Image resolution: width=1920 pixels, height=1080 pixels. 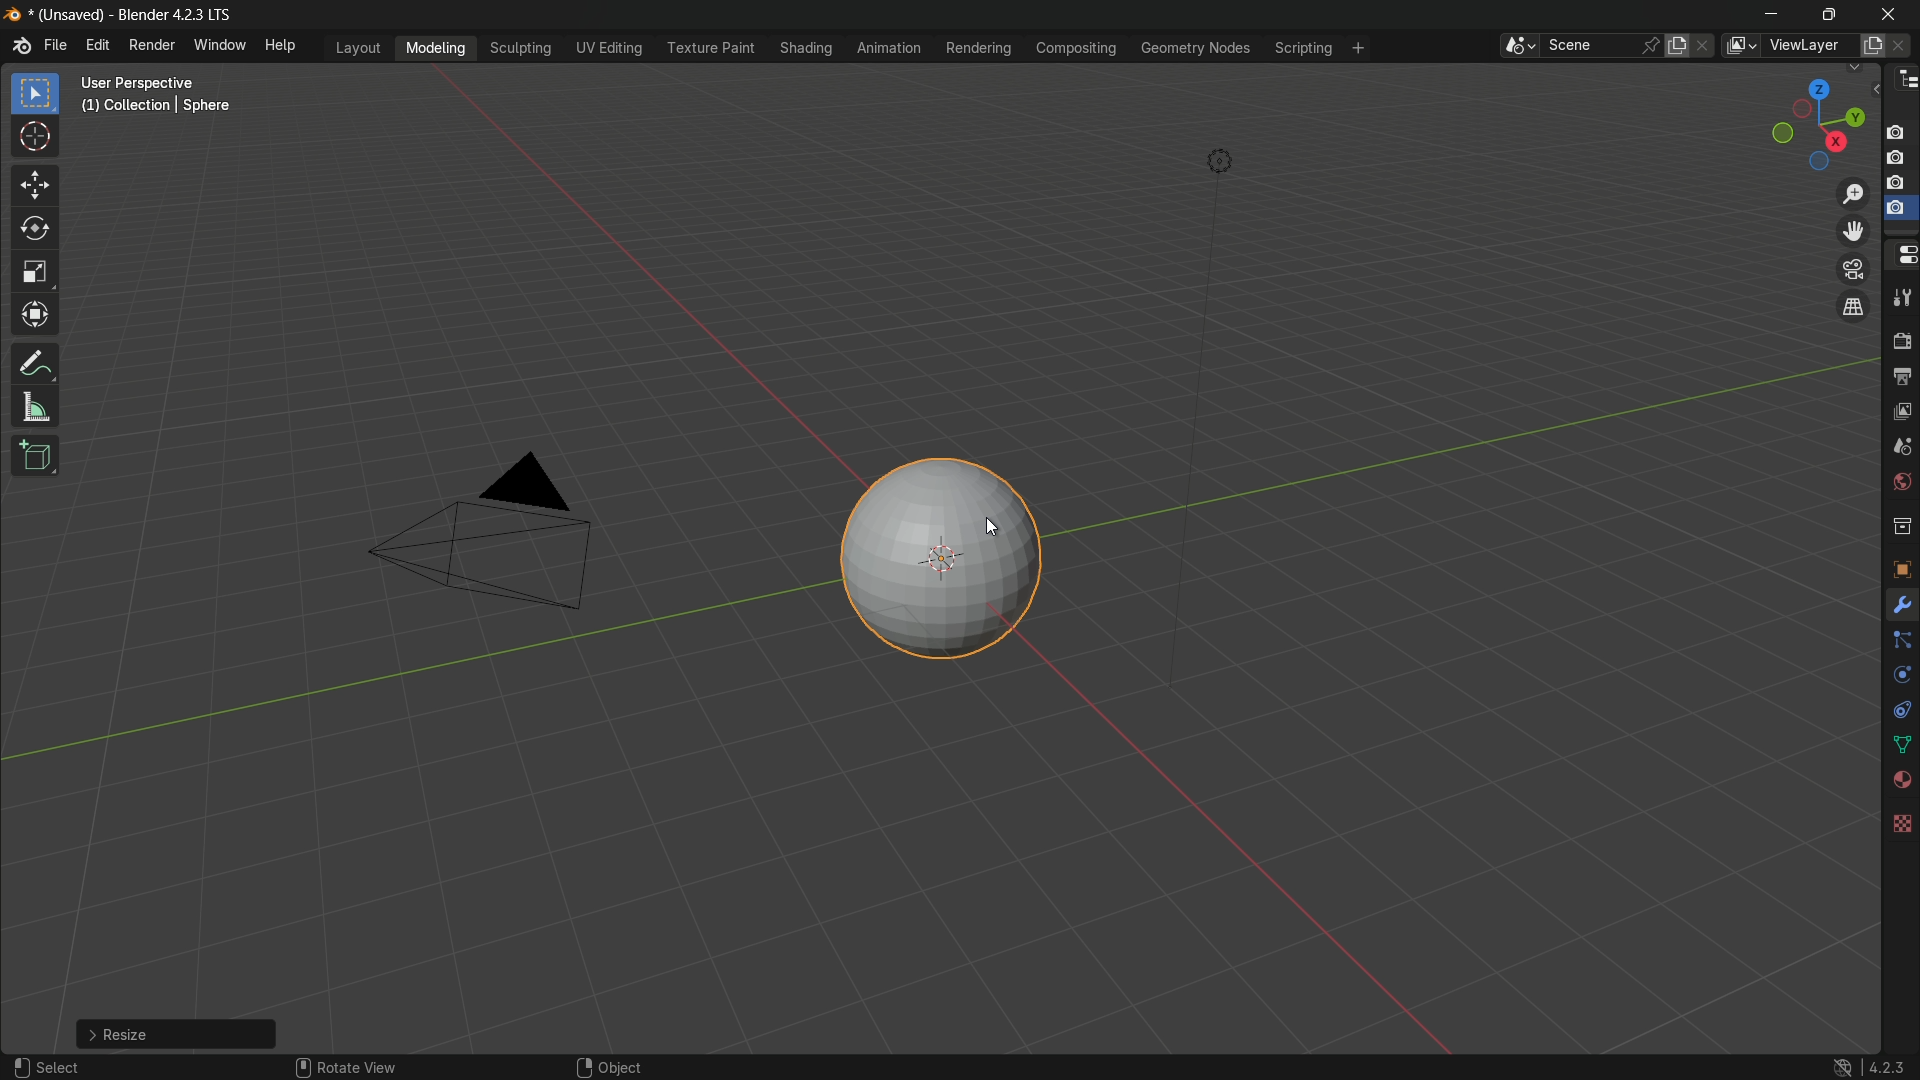 I want to click on outliner, so click(x=1904, y=84).